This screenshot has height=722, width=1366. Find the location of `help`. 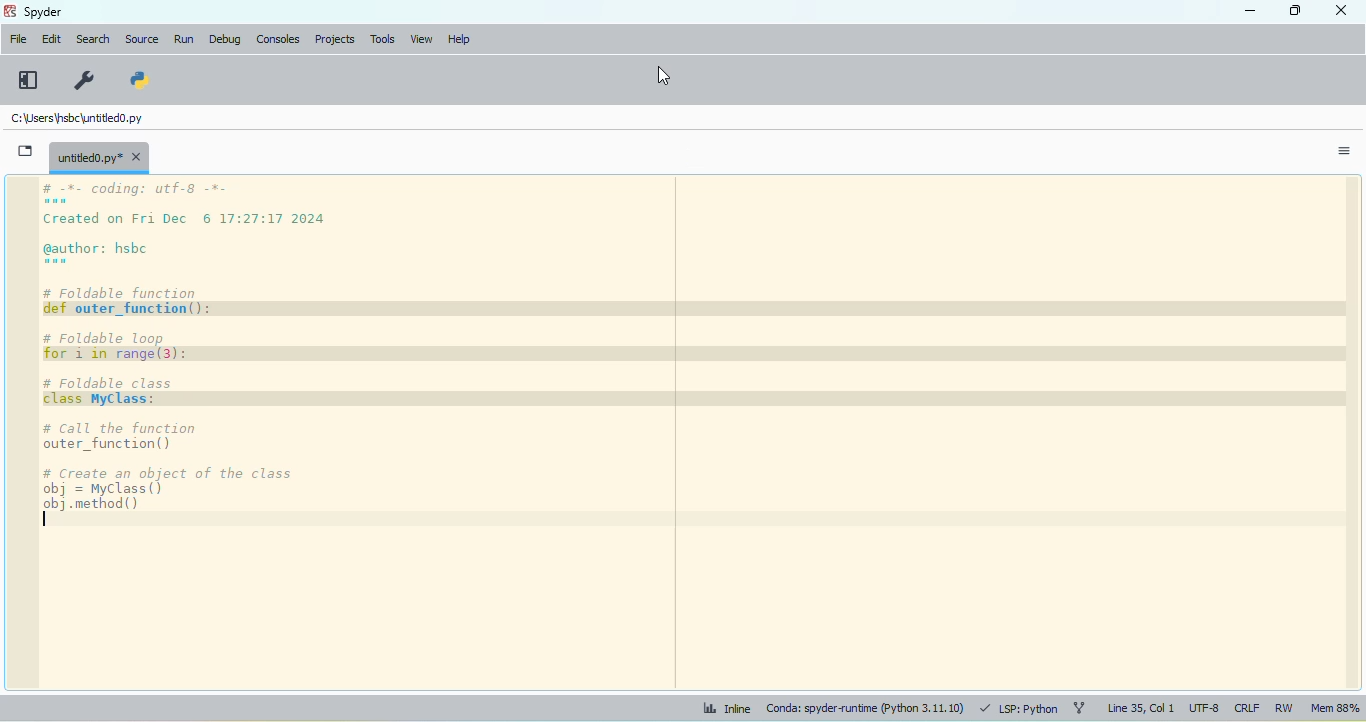

help is located at coordinates (458, 40).